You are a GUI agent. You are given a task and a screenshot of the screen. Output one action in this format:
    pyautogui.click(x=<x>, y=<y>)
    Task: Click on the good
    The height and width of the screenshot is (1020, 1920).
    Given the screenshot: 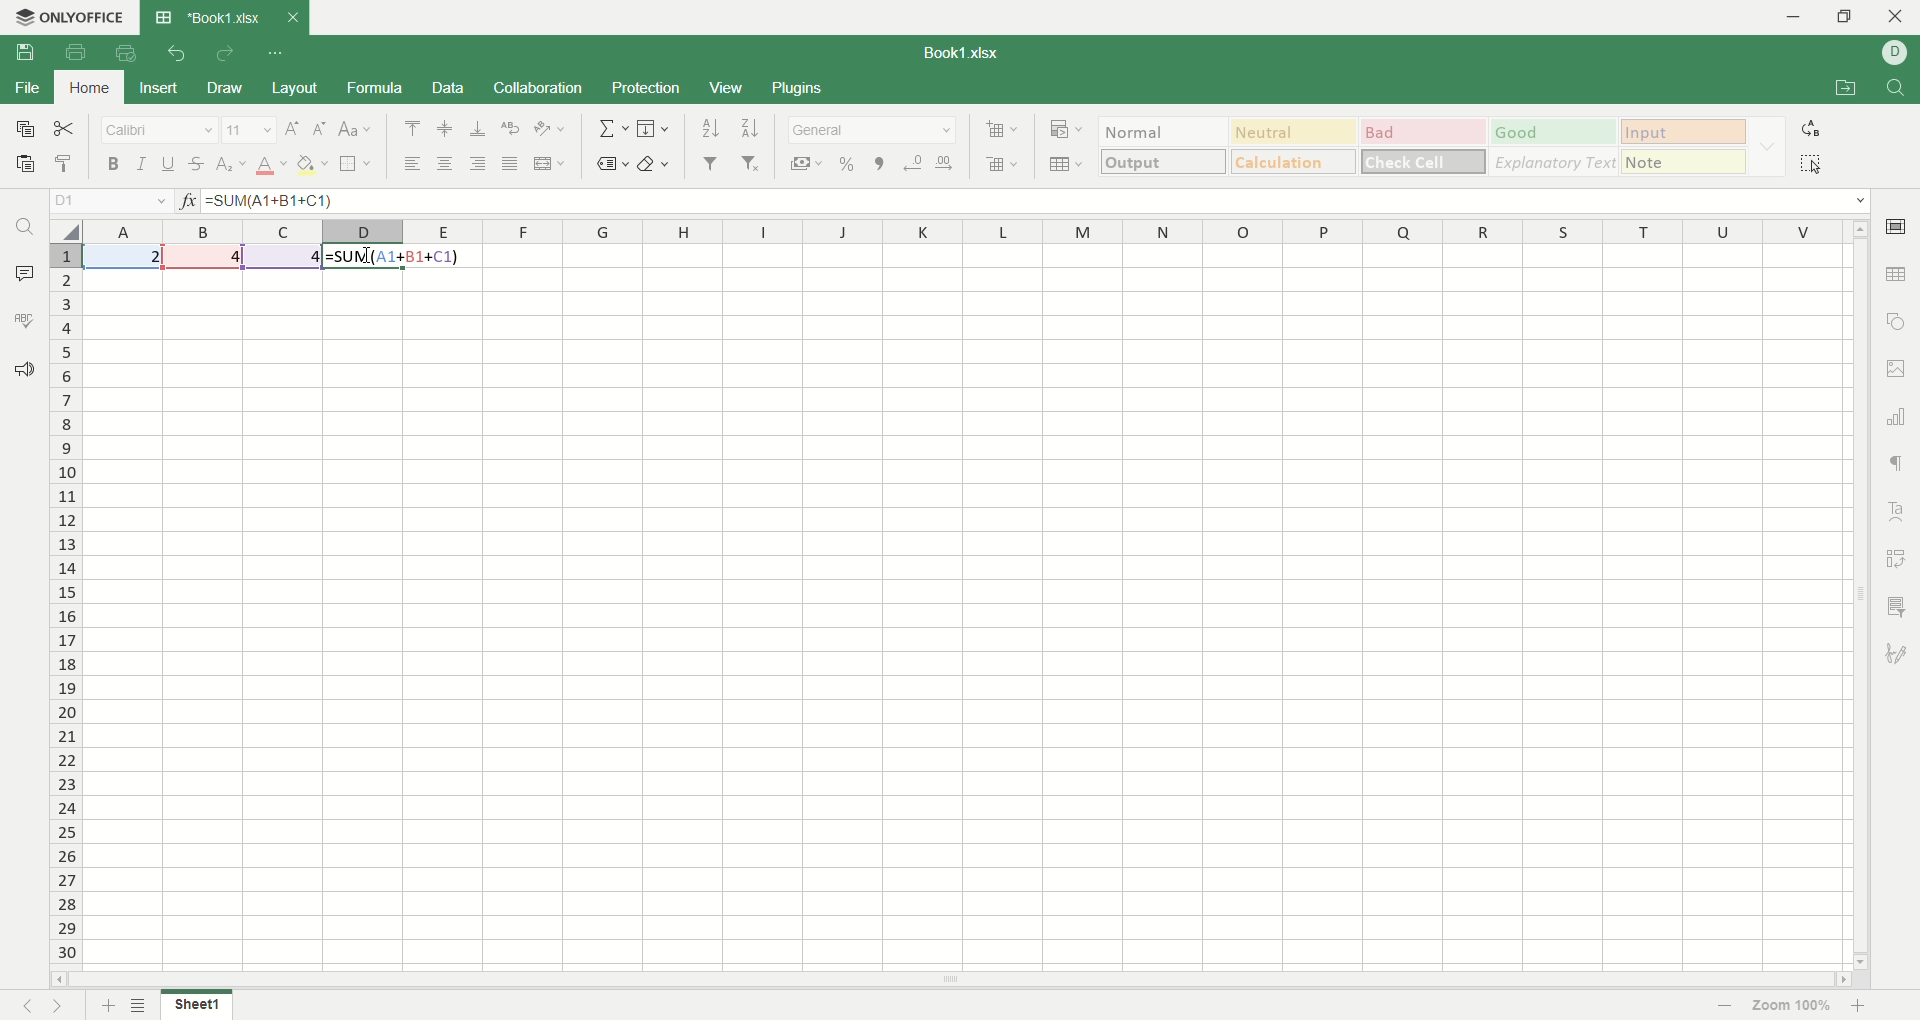 What is the action you would take?
    pyautogui.click(x=1554, y=133)
    